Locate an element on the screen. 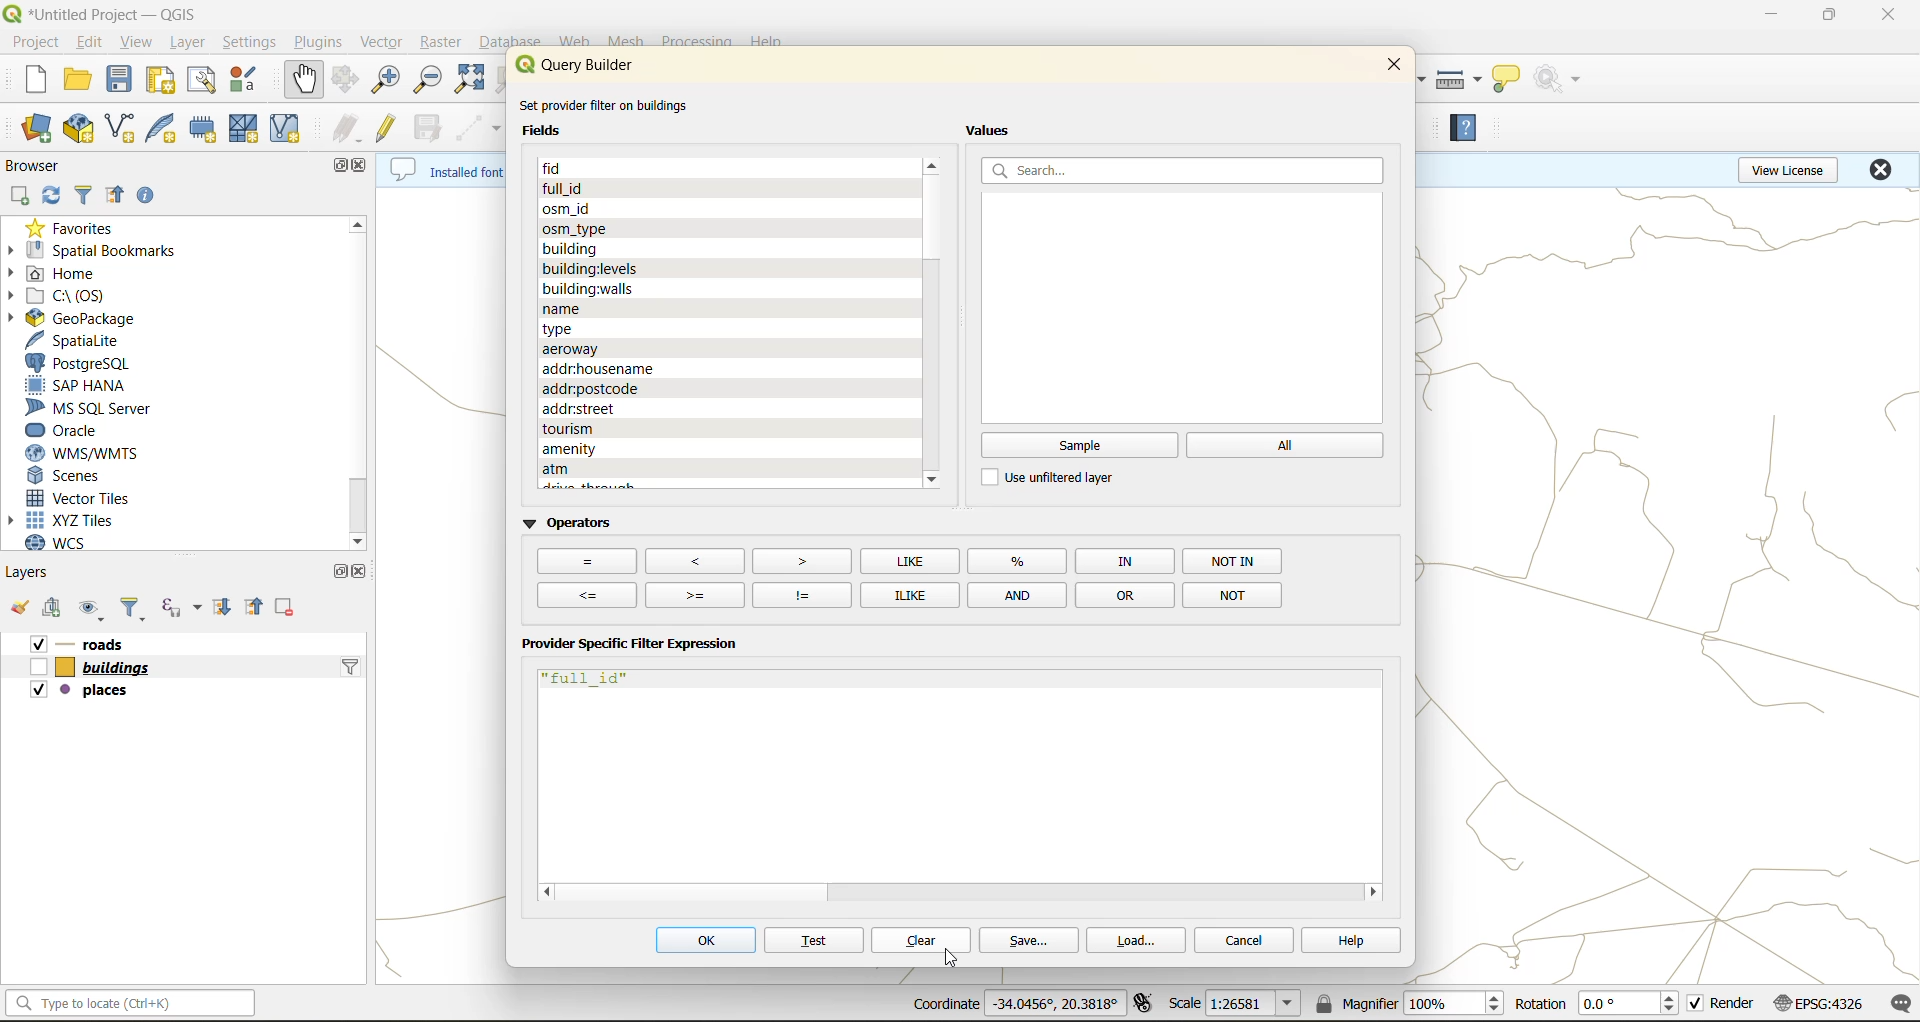  filter is located at coordinates (84, 193).